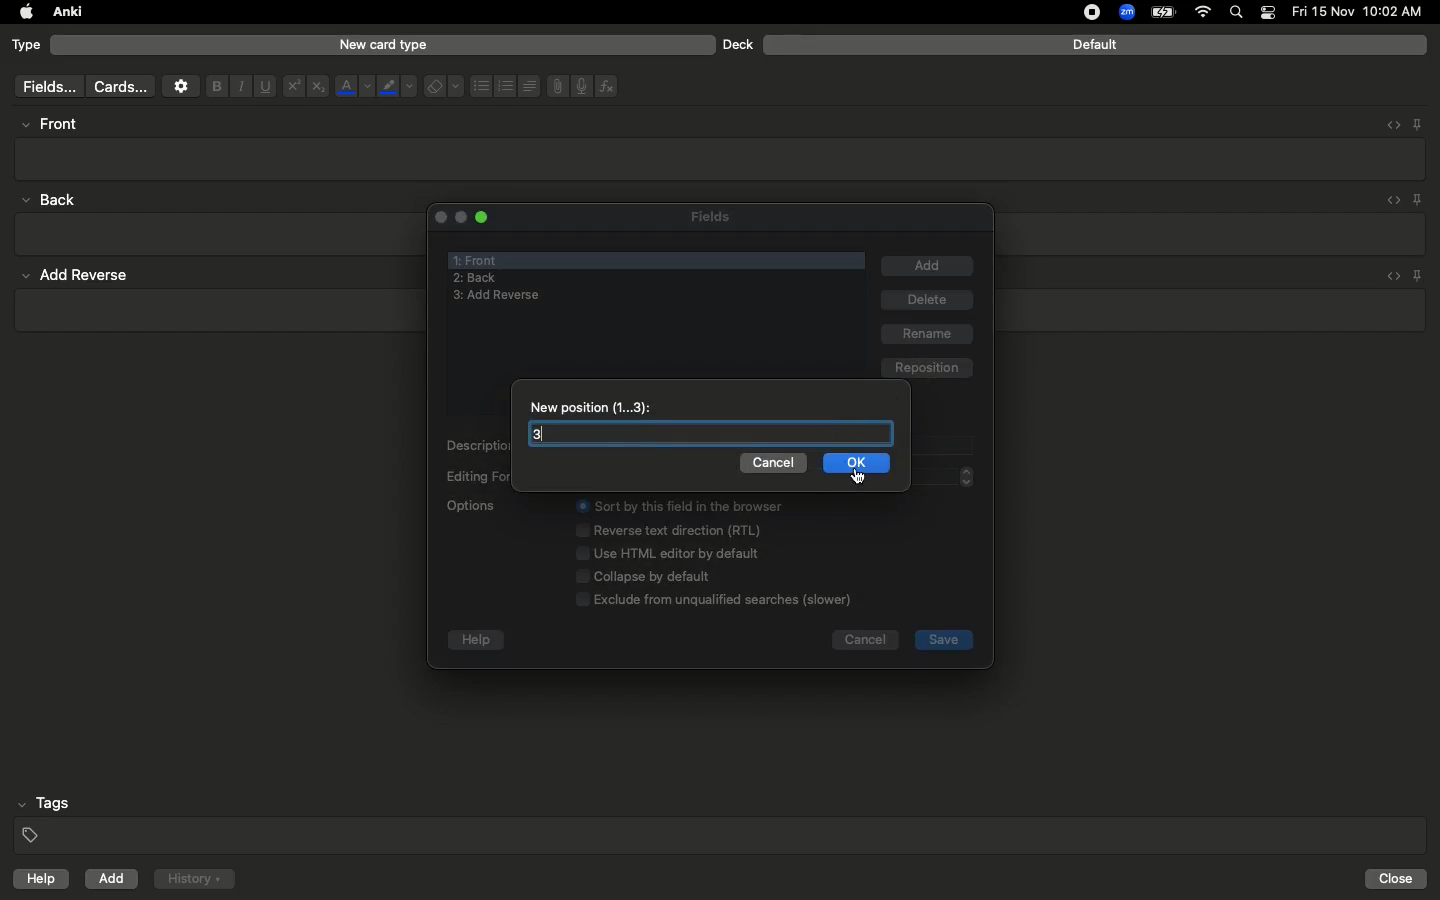  I want to click on Pin, so click(1419, 199).